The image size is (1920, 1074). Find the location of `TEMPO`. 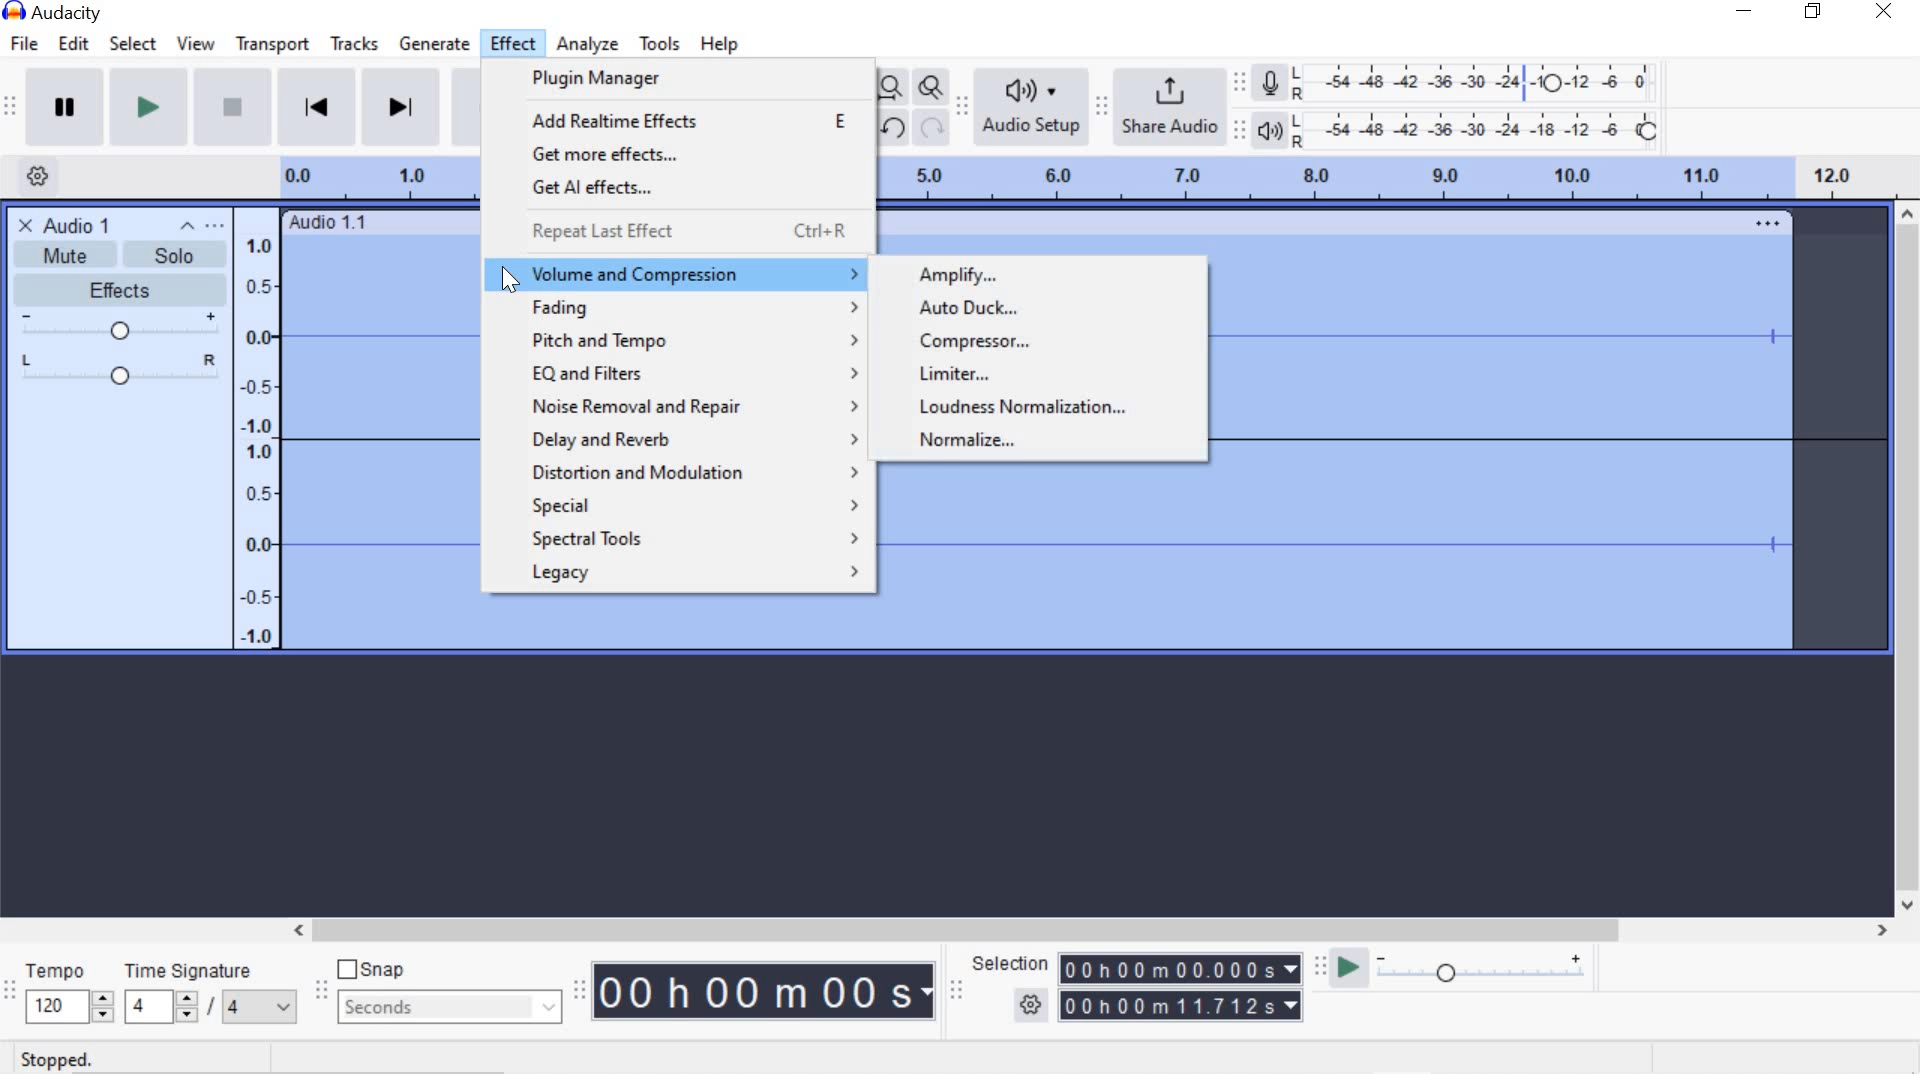

TEMPO is located at coordinates (66, 992).